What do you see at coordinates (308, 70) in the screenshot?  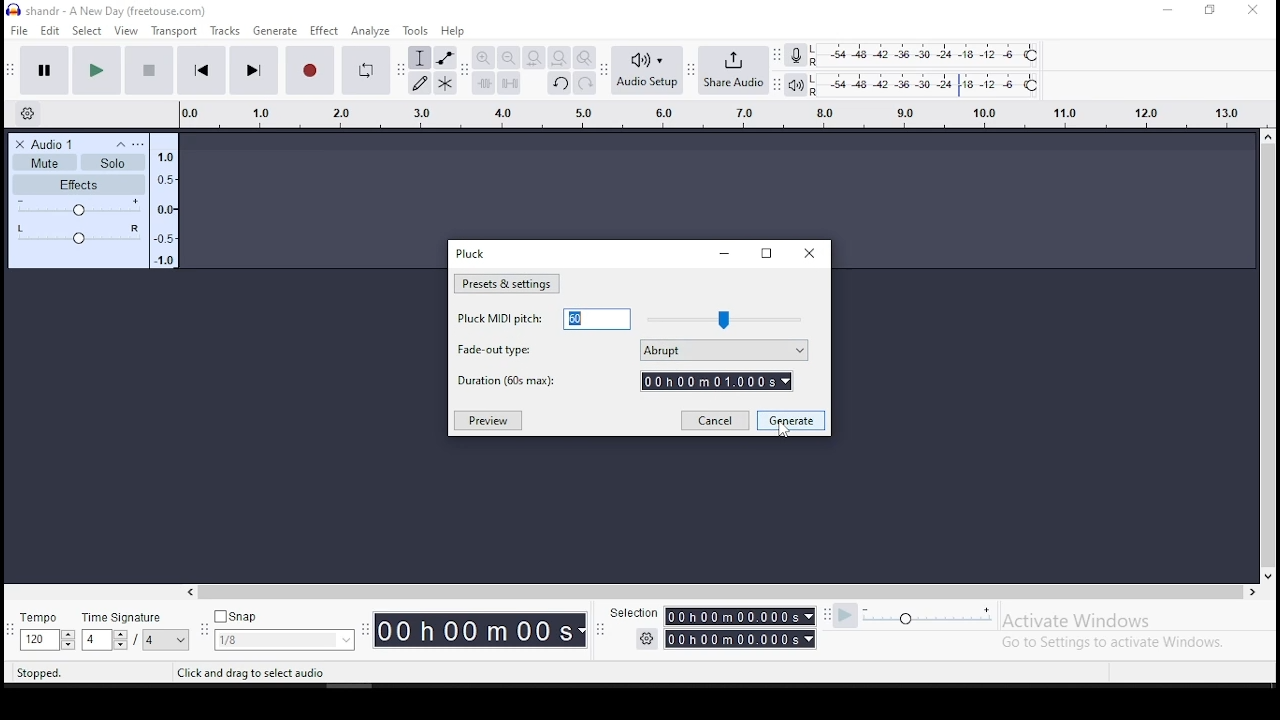 I see `record` at bounding box center [308, 70].